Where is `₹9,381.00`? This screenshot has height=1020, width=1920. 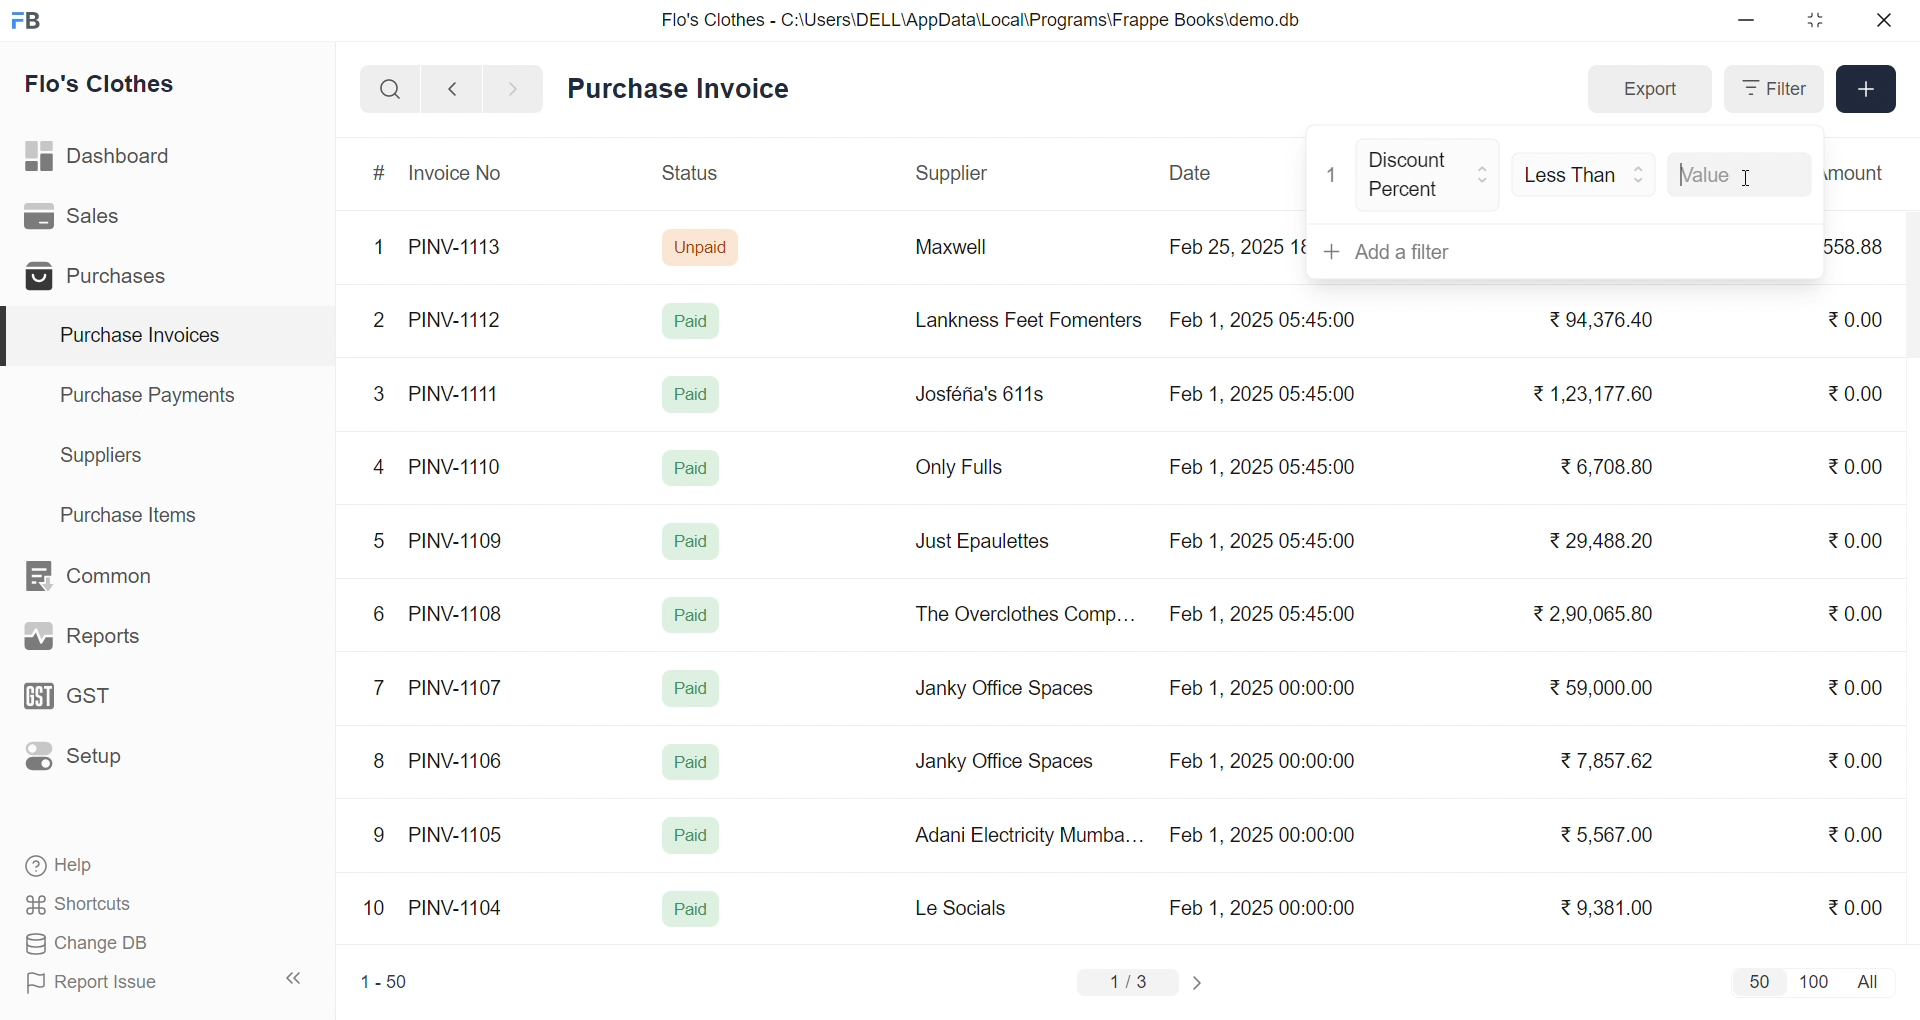 ₹9,381.00 is located at coordinates (1607, 908).